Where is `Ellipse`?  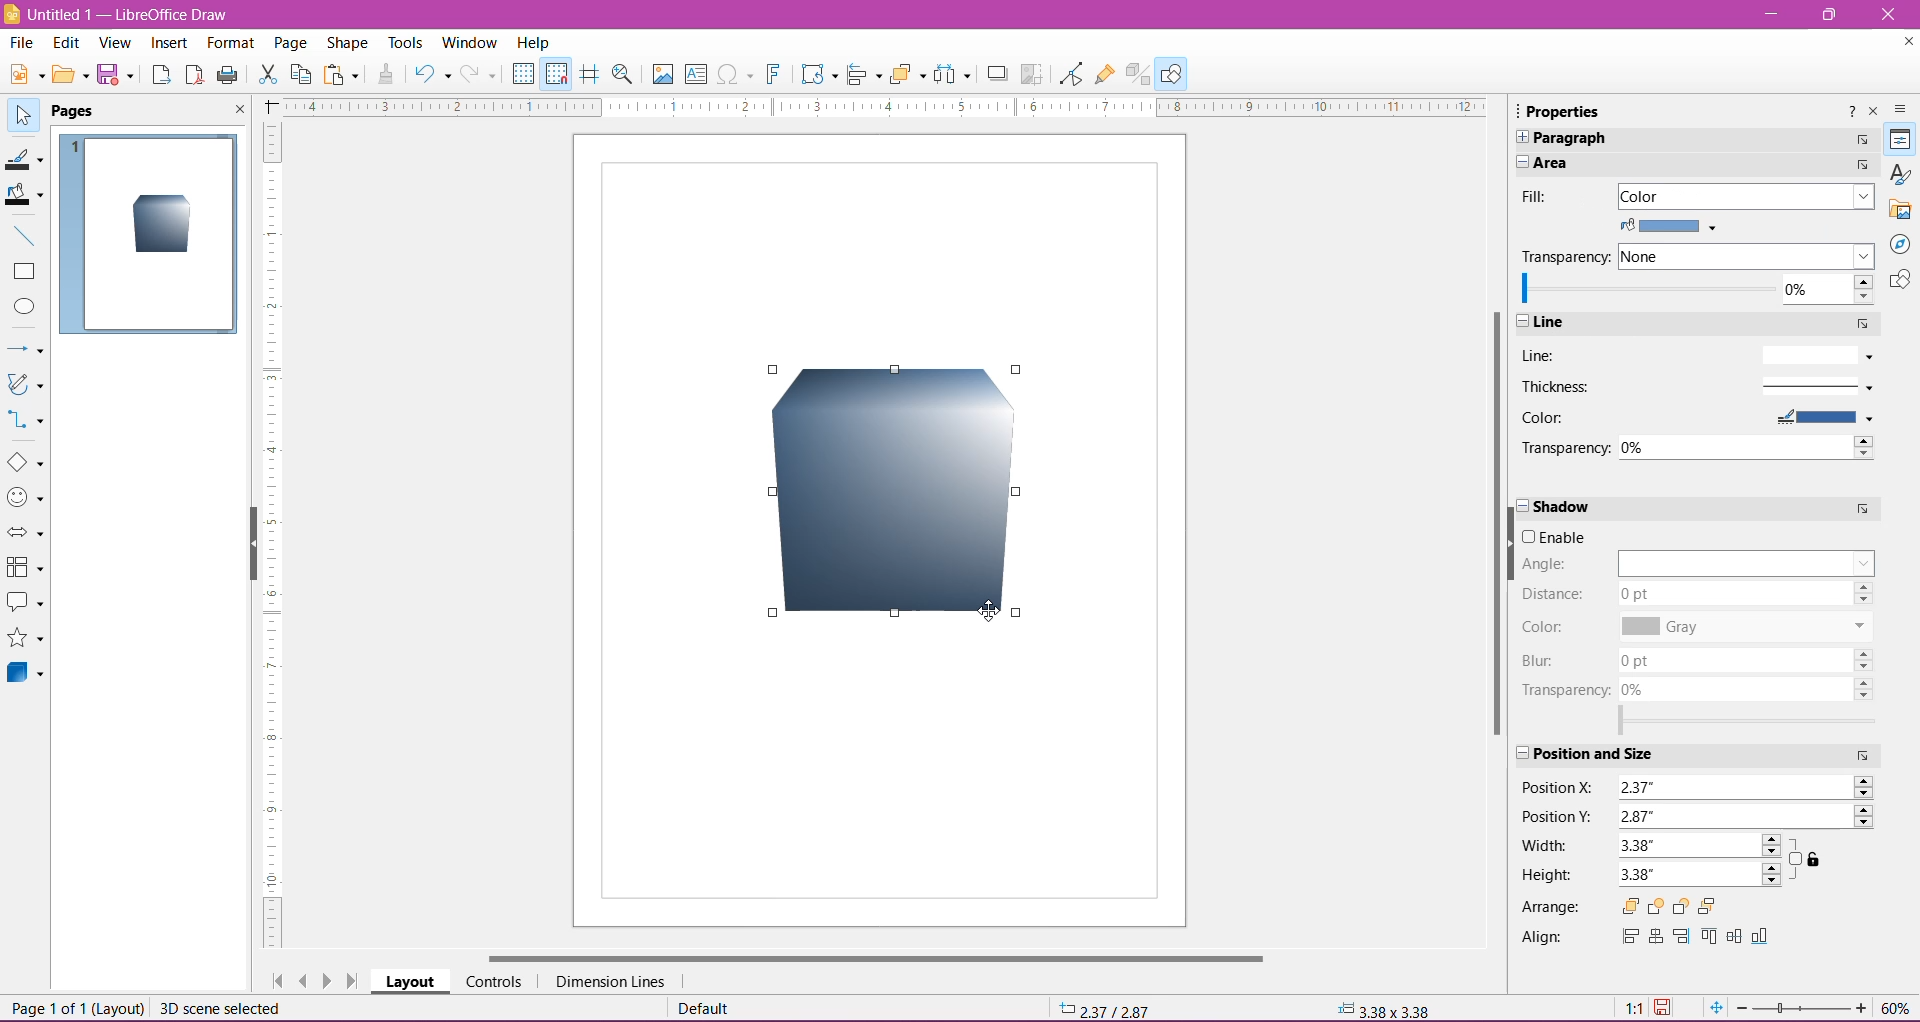
Ellipse is located at coordinates (23, 307).